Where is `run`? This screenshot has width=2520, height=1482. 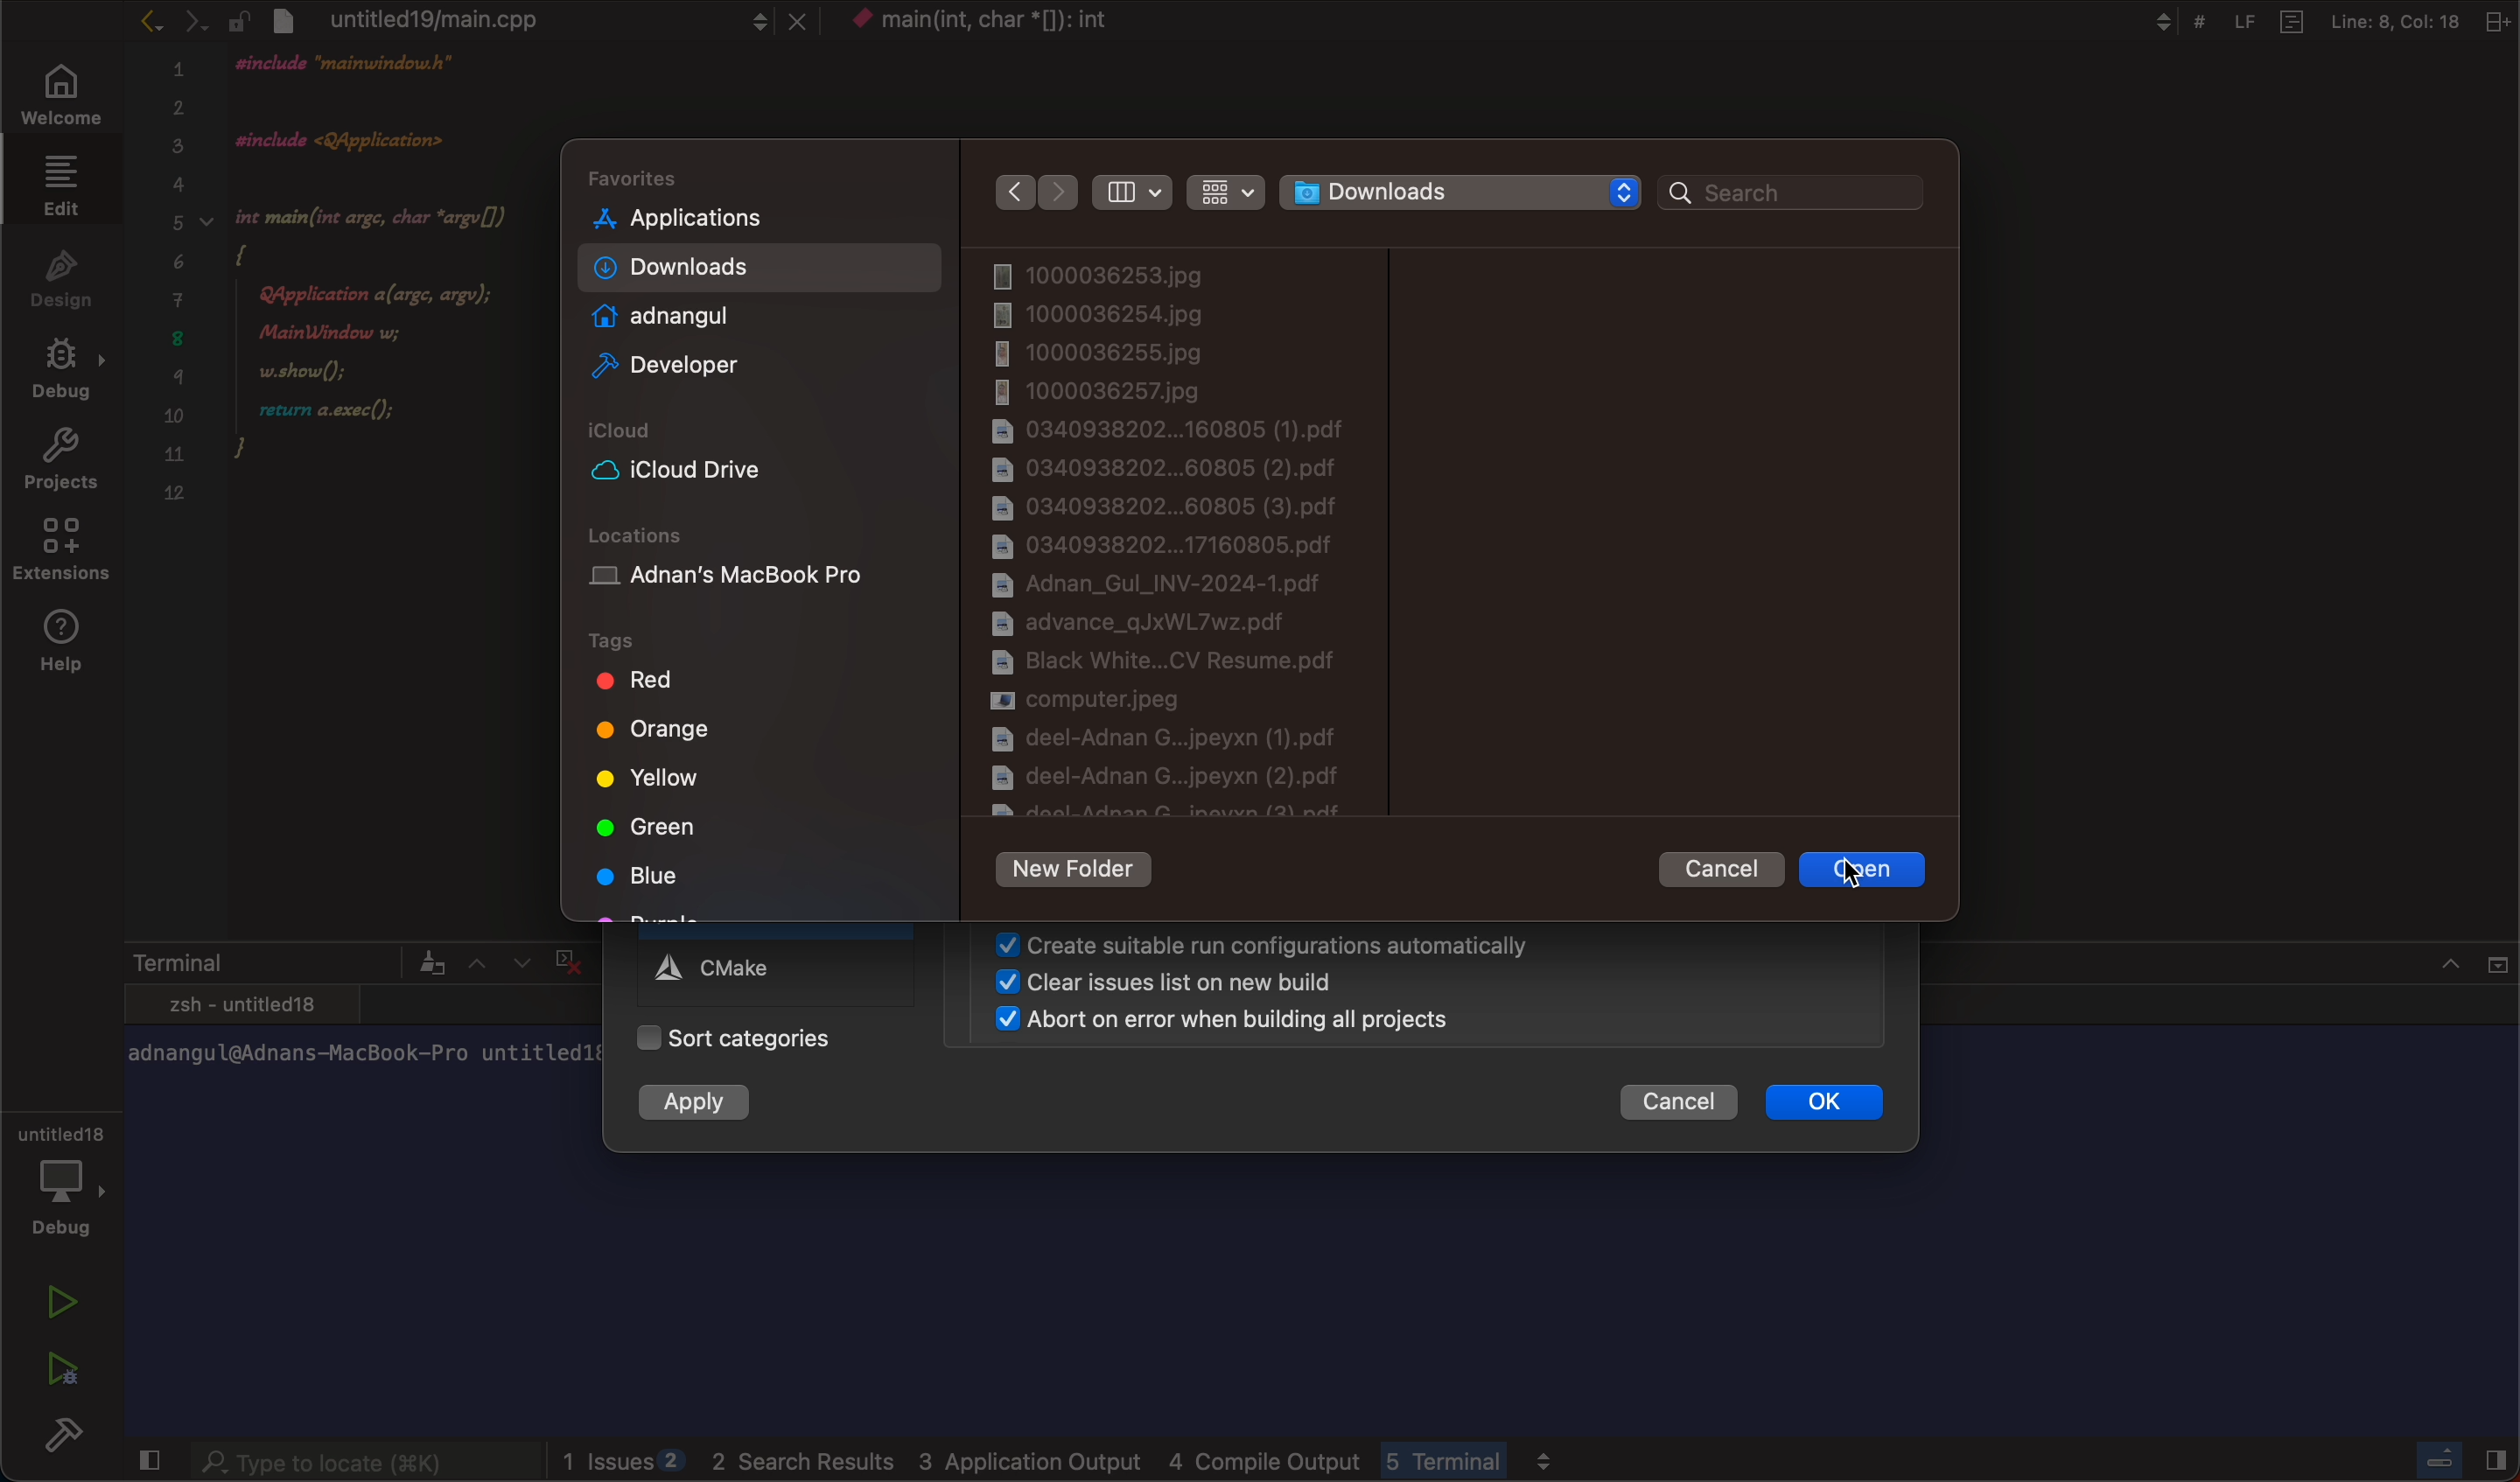 run is located at coordinates (62, 1295).